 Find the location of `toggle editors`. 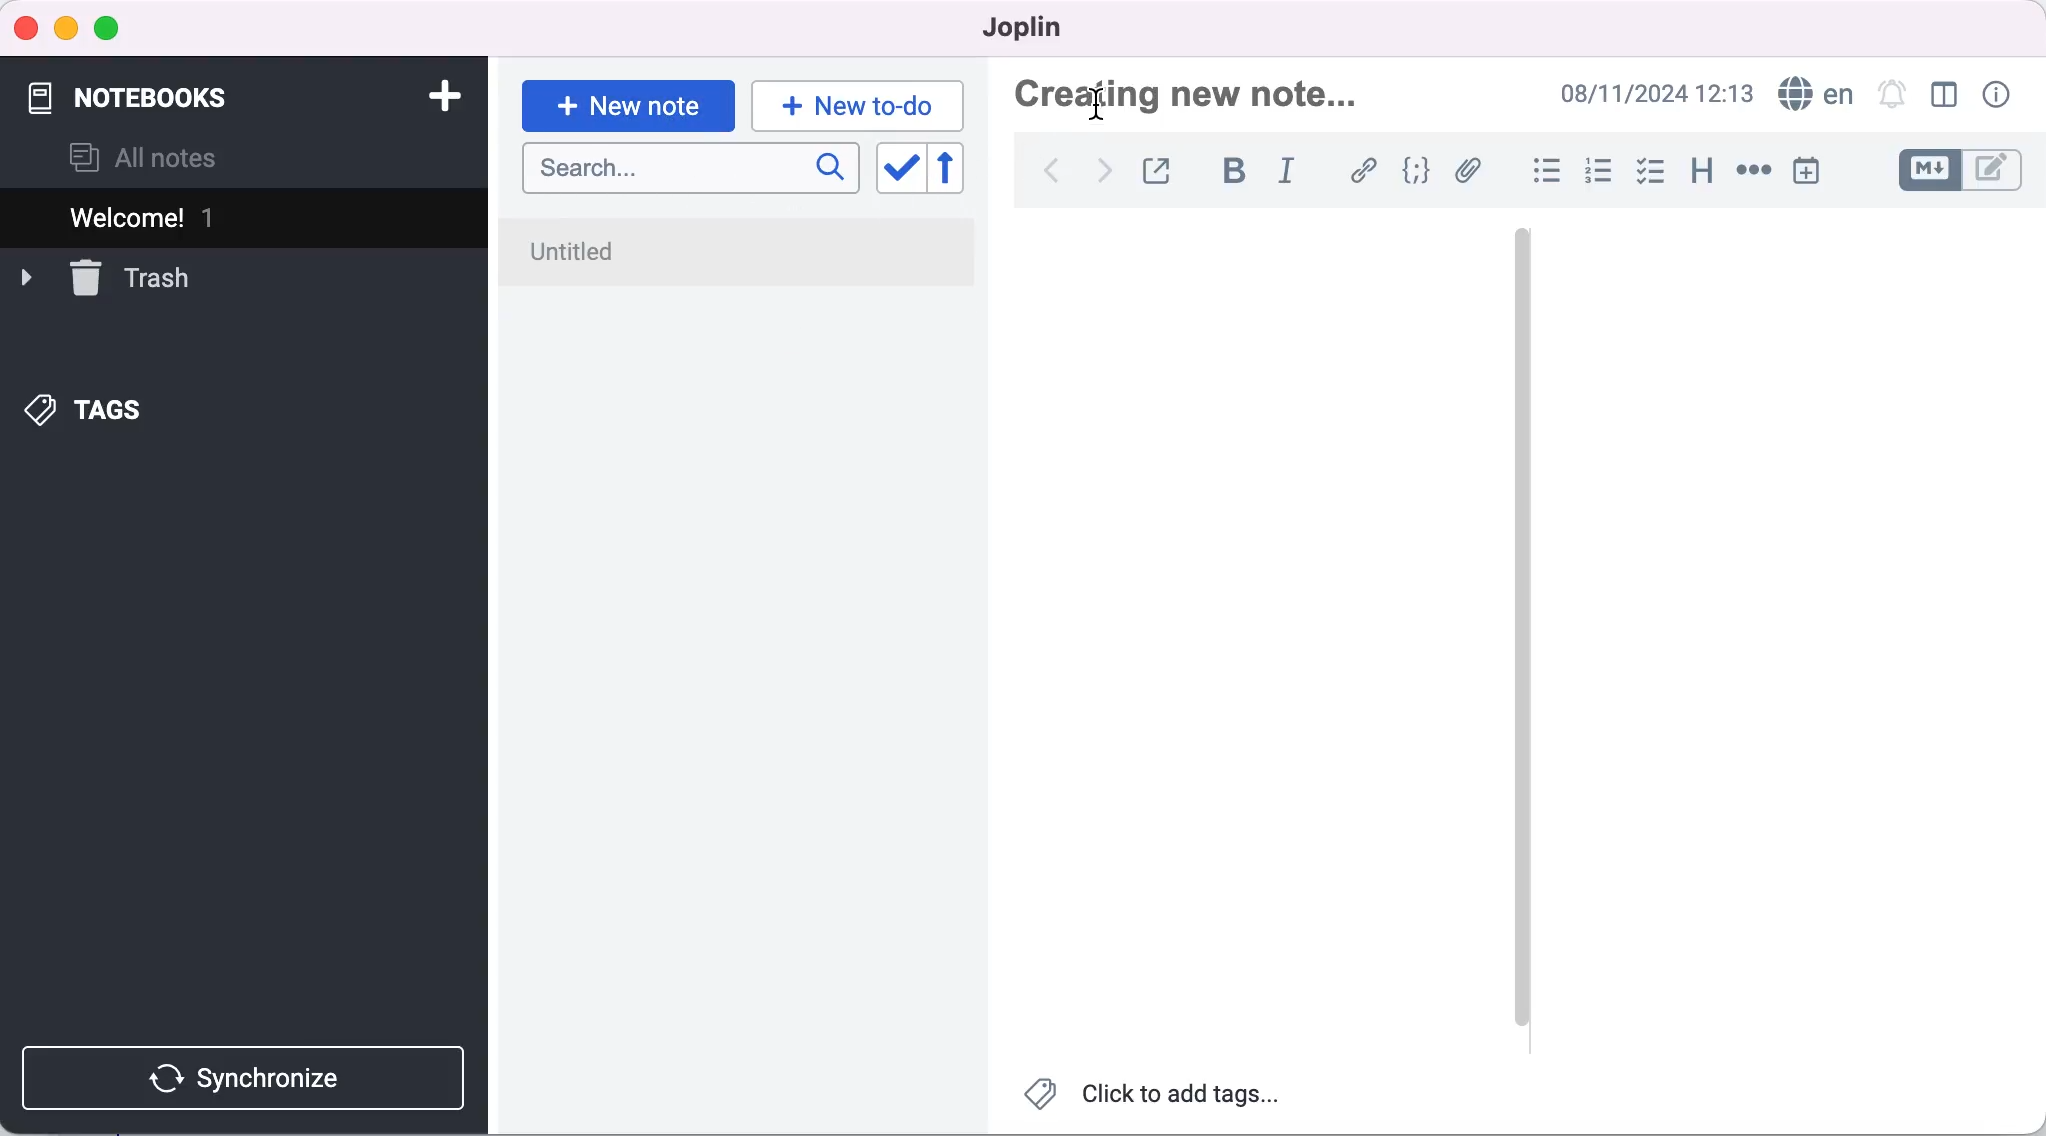

toggle editors is located at coordinates (1964, 170).